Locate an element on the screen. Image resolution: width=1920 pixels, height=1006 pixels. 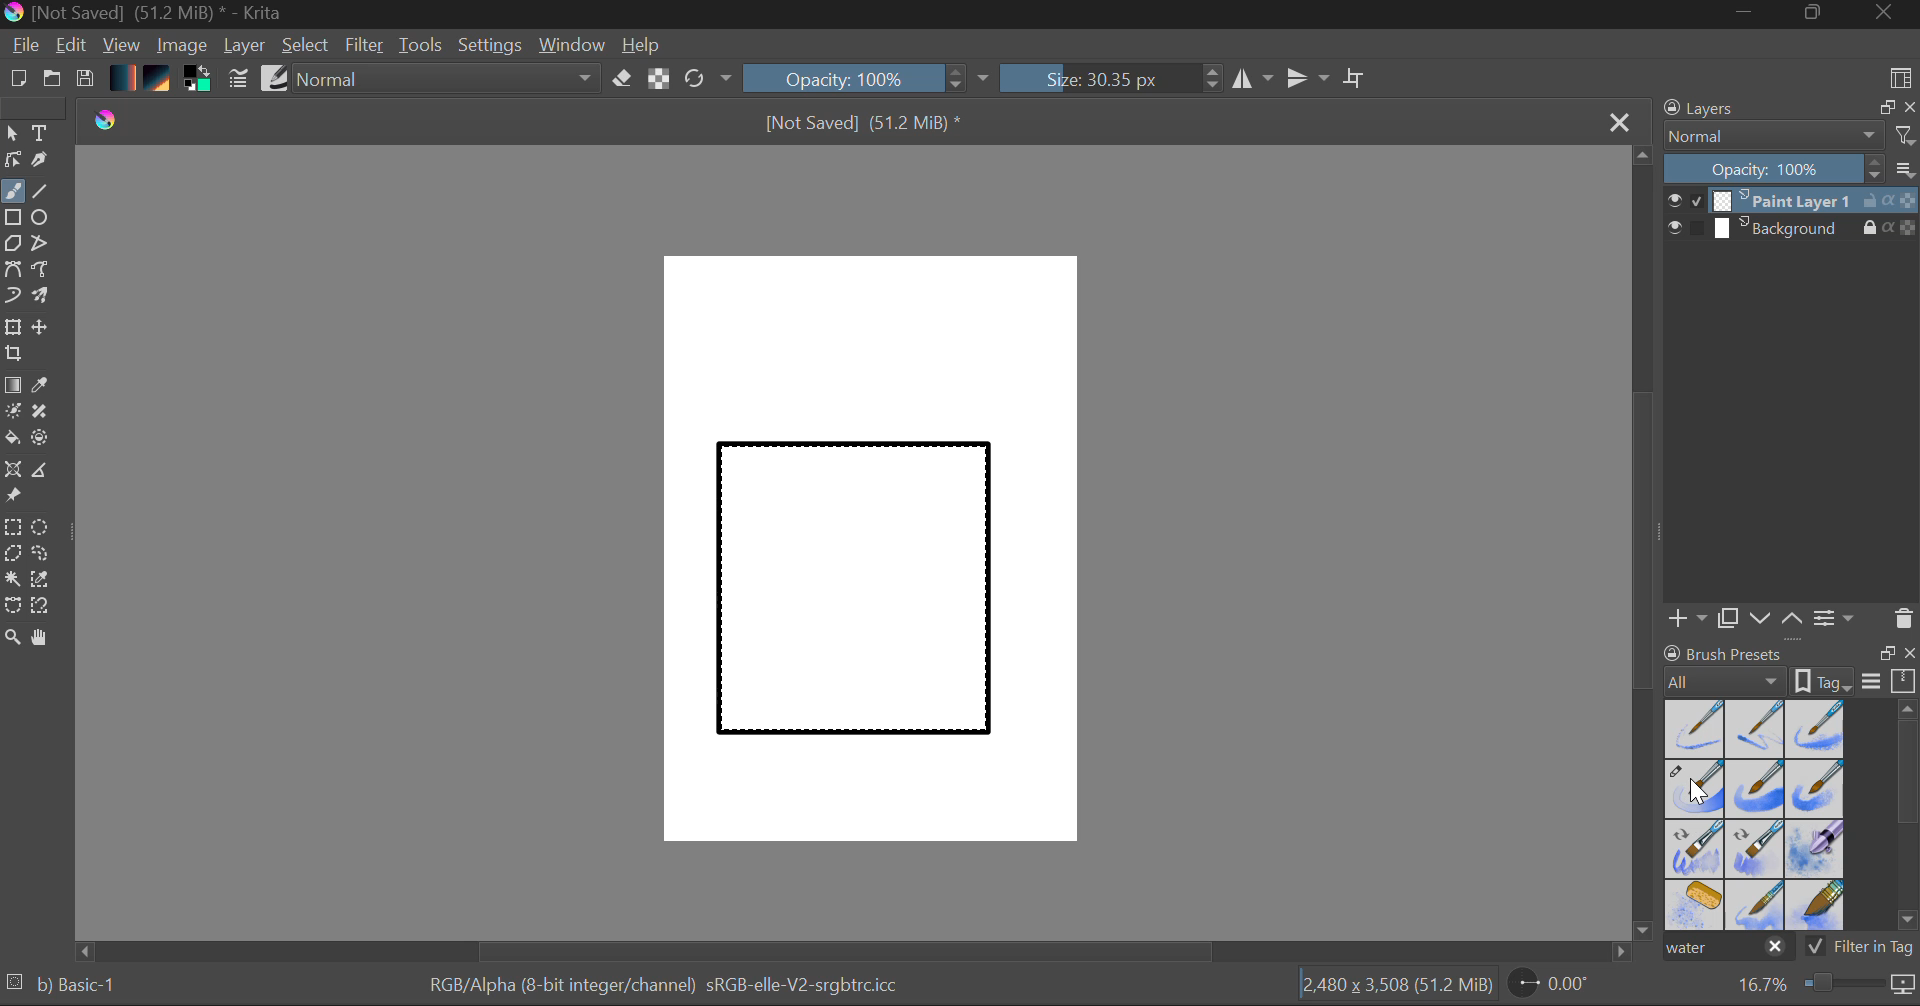
Edit Shapes is located at coordinates (12, 162).